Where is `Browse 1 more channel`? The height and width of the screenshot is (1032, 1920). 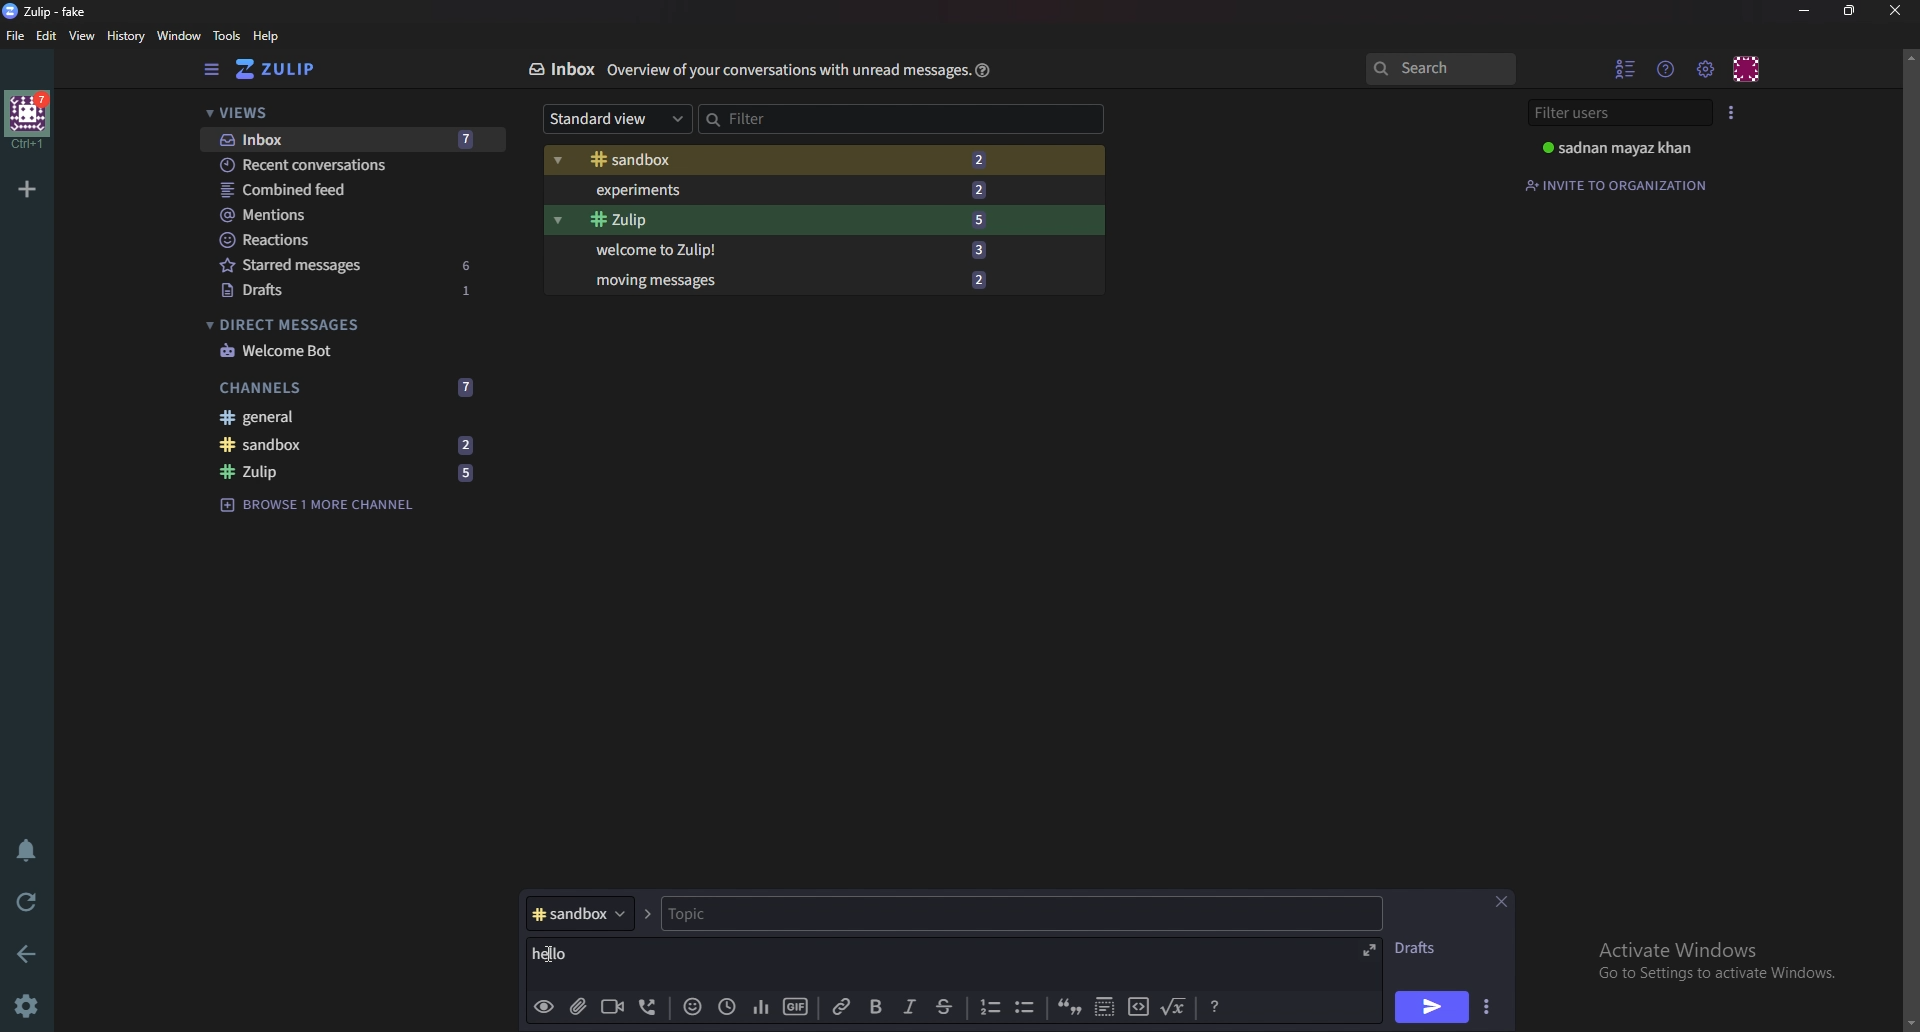 Browse 1 more channel is located at coordinates (331, 505).